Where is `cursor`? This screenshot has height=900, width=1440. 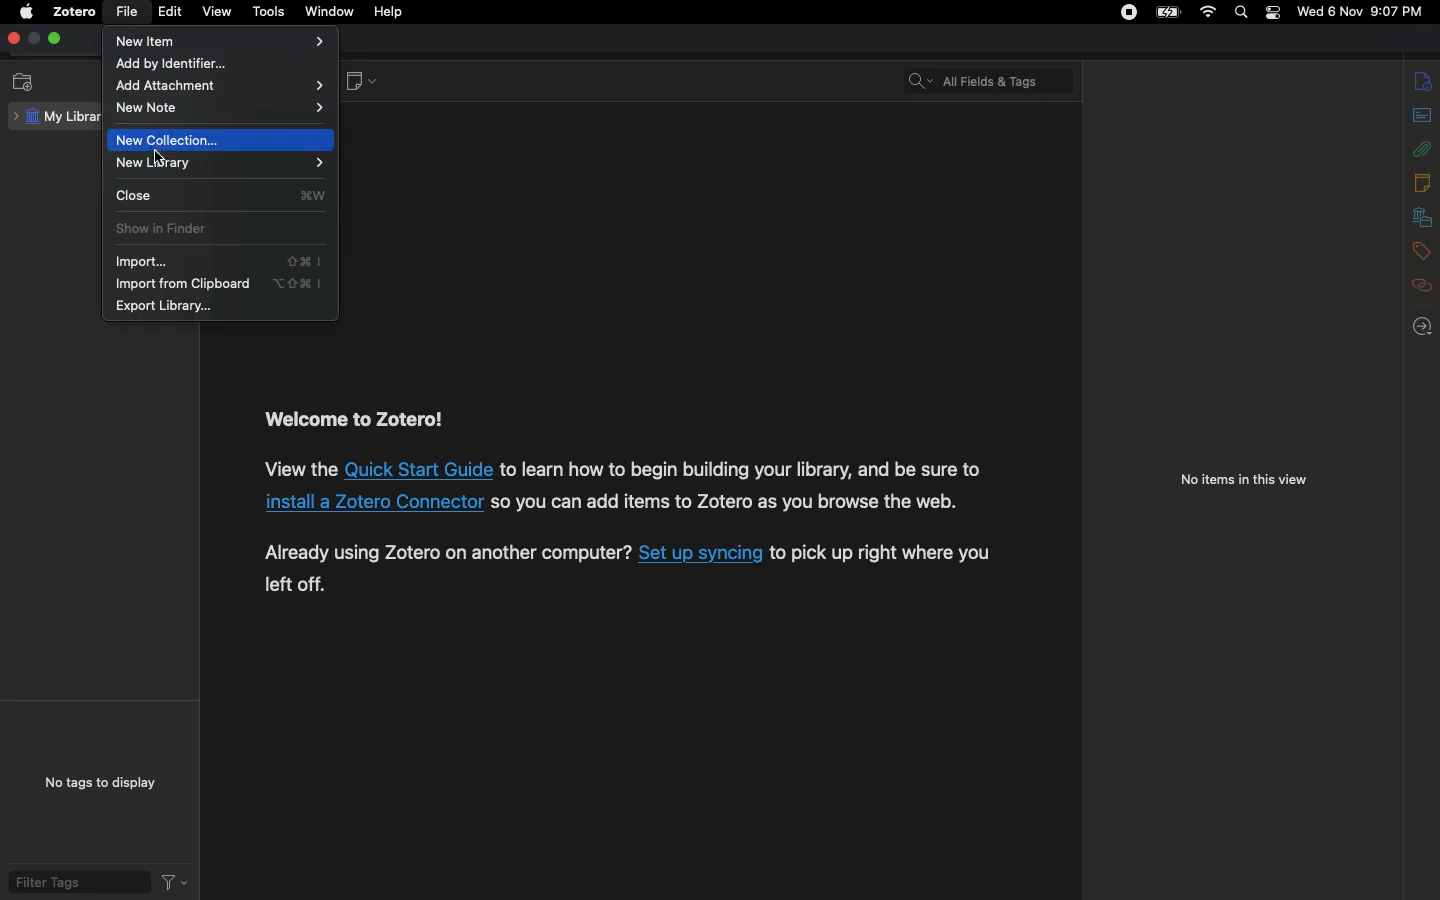 cursor is located at coordinates (160, 156).